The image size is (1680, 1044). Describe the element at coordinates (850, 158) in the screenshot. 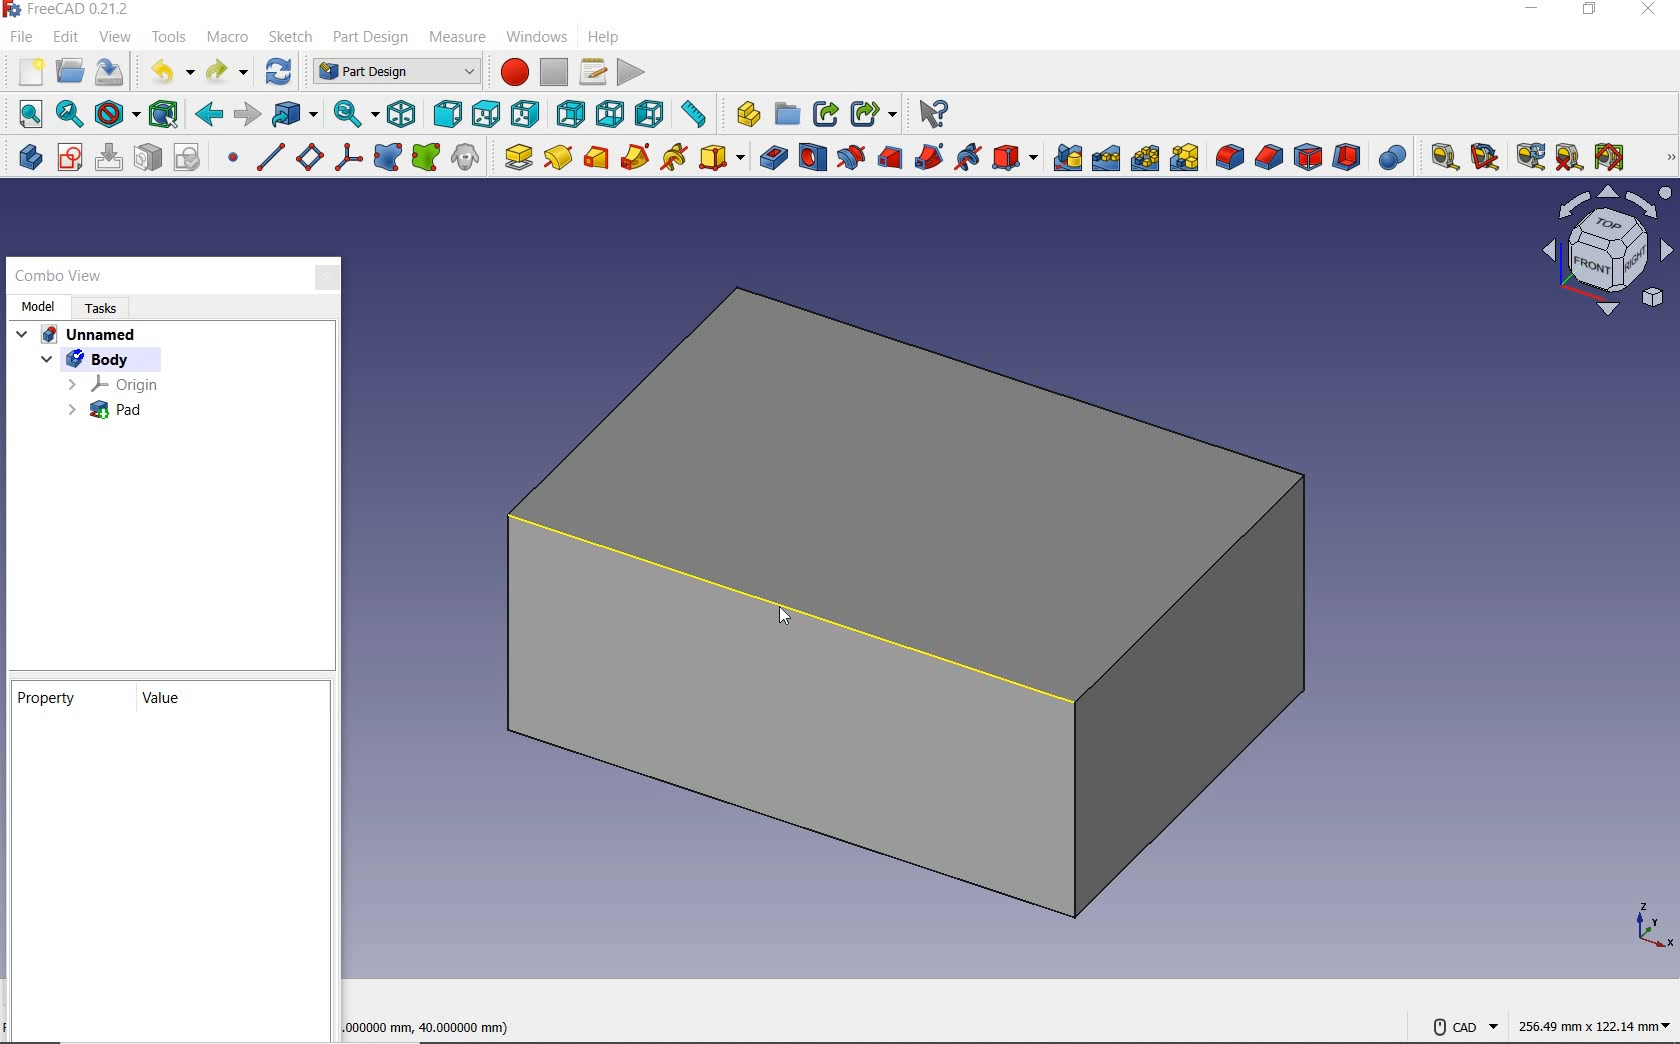

I see `groove` at that location.